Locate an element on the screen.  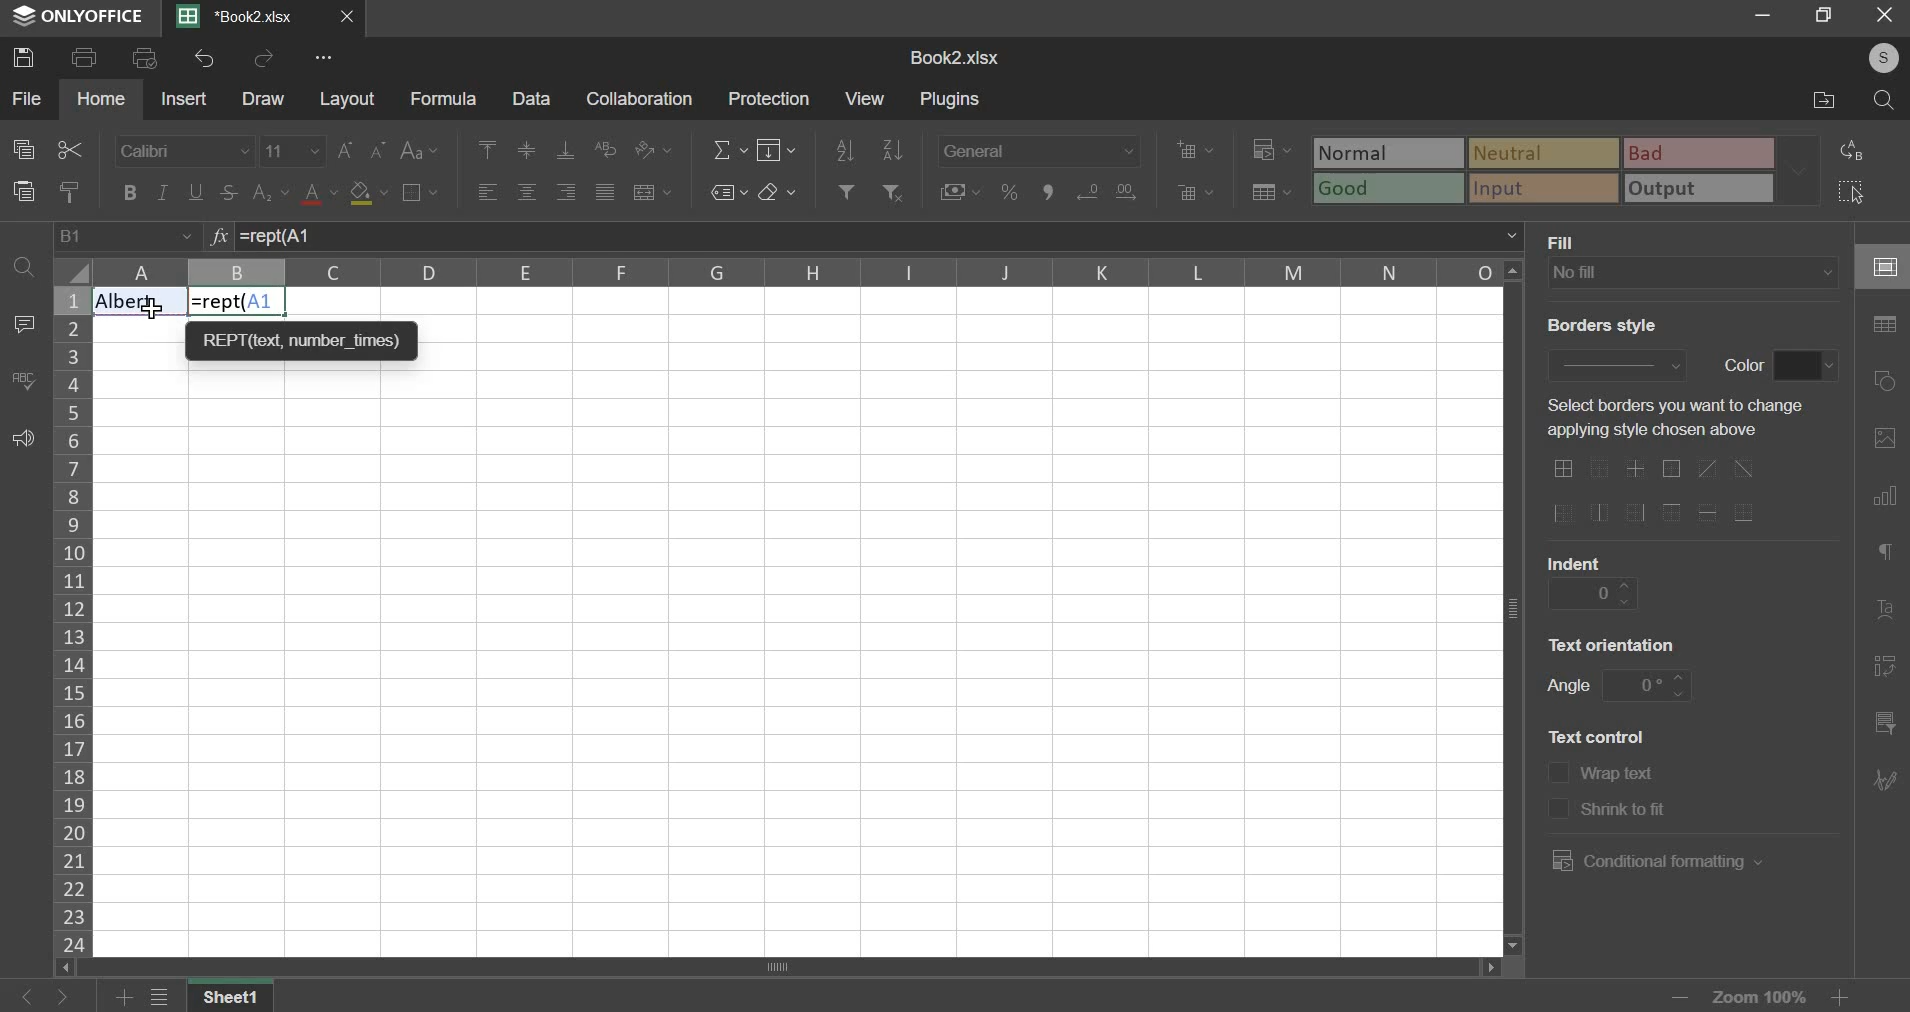
text is located at coordinates (1599, 324).